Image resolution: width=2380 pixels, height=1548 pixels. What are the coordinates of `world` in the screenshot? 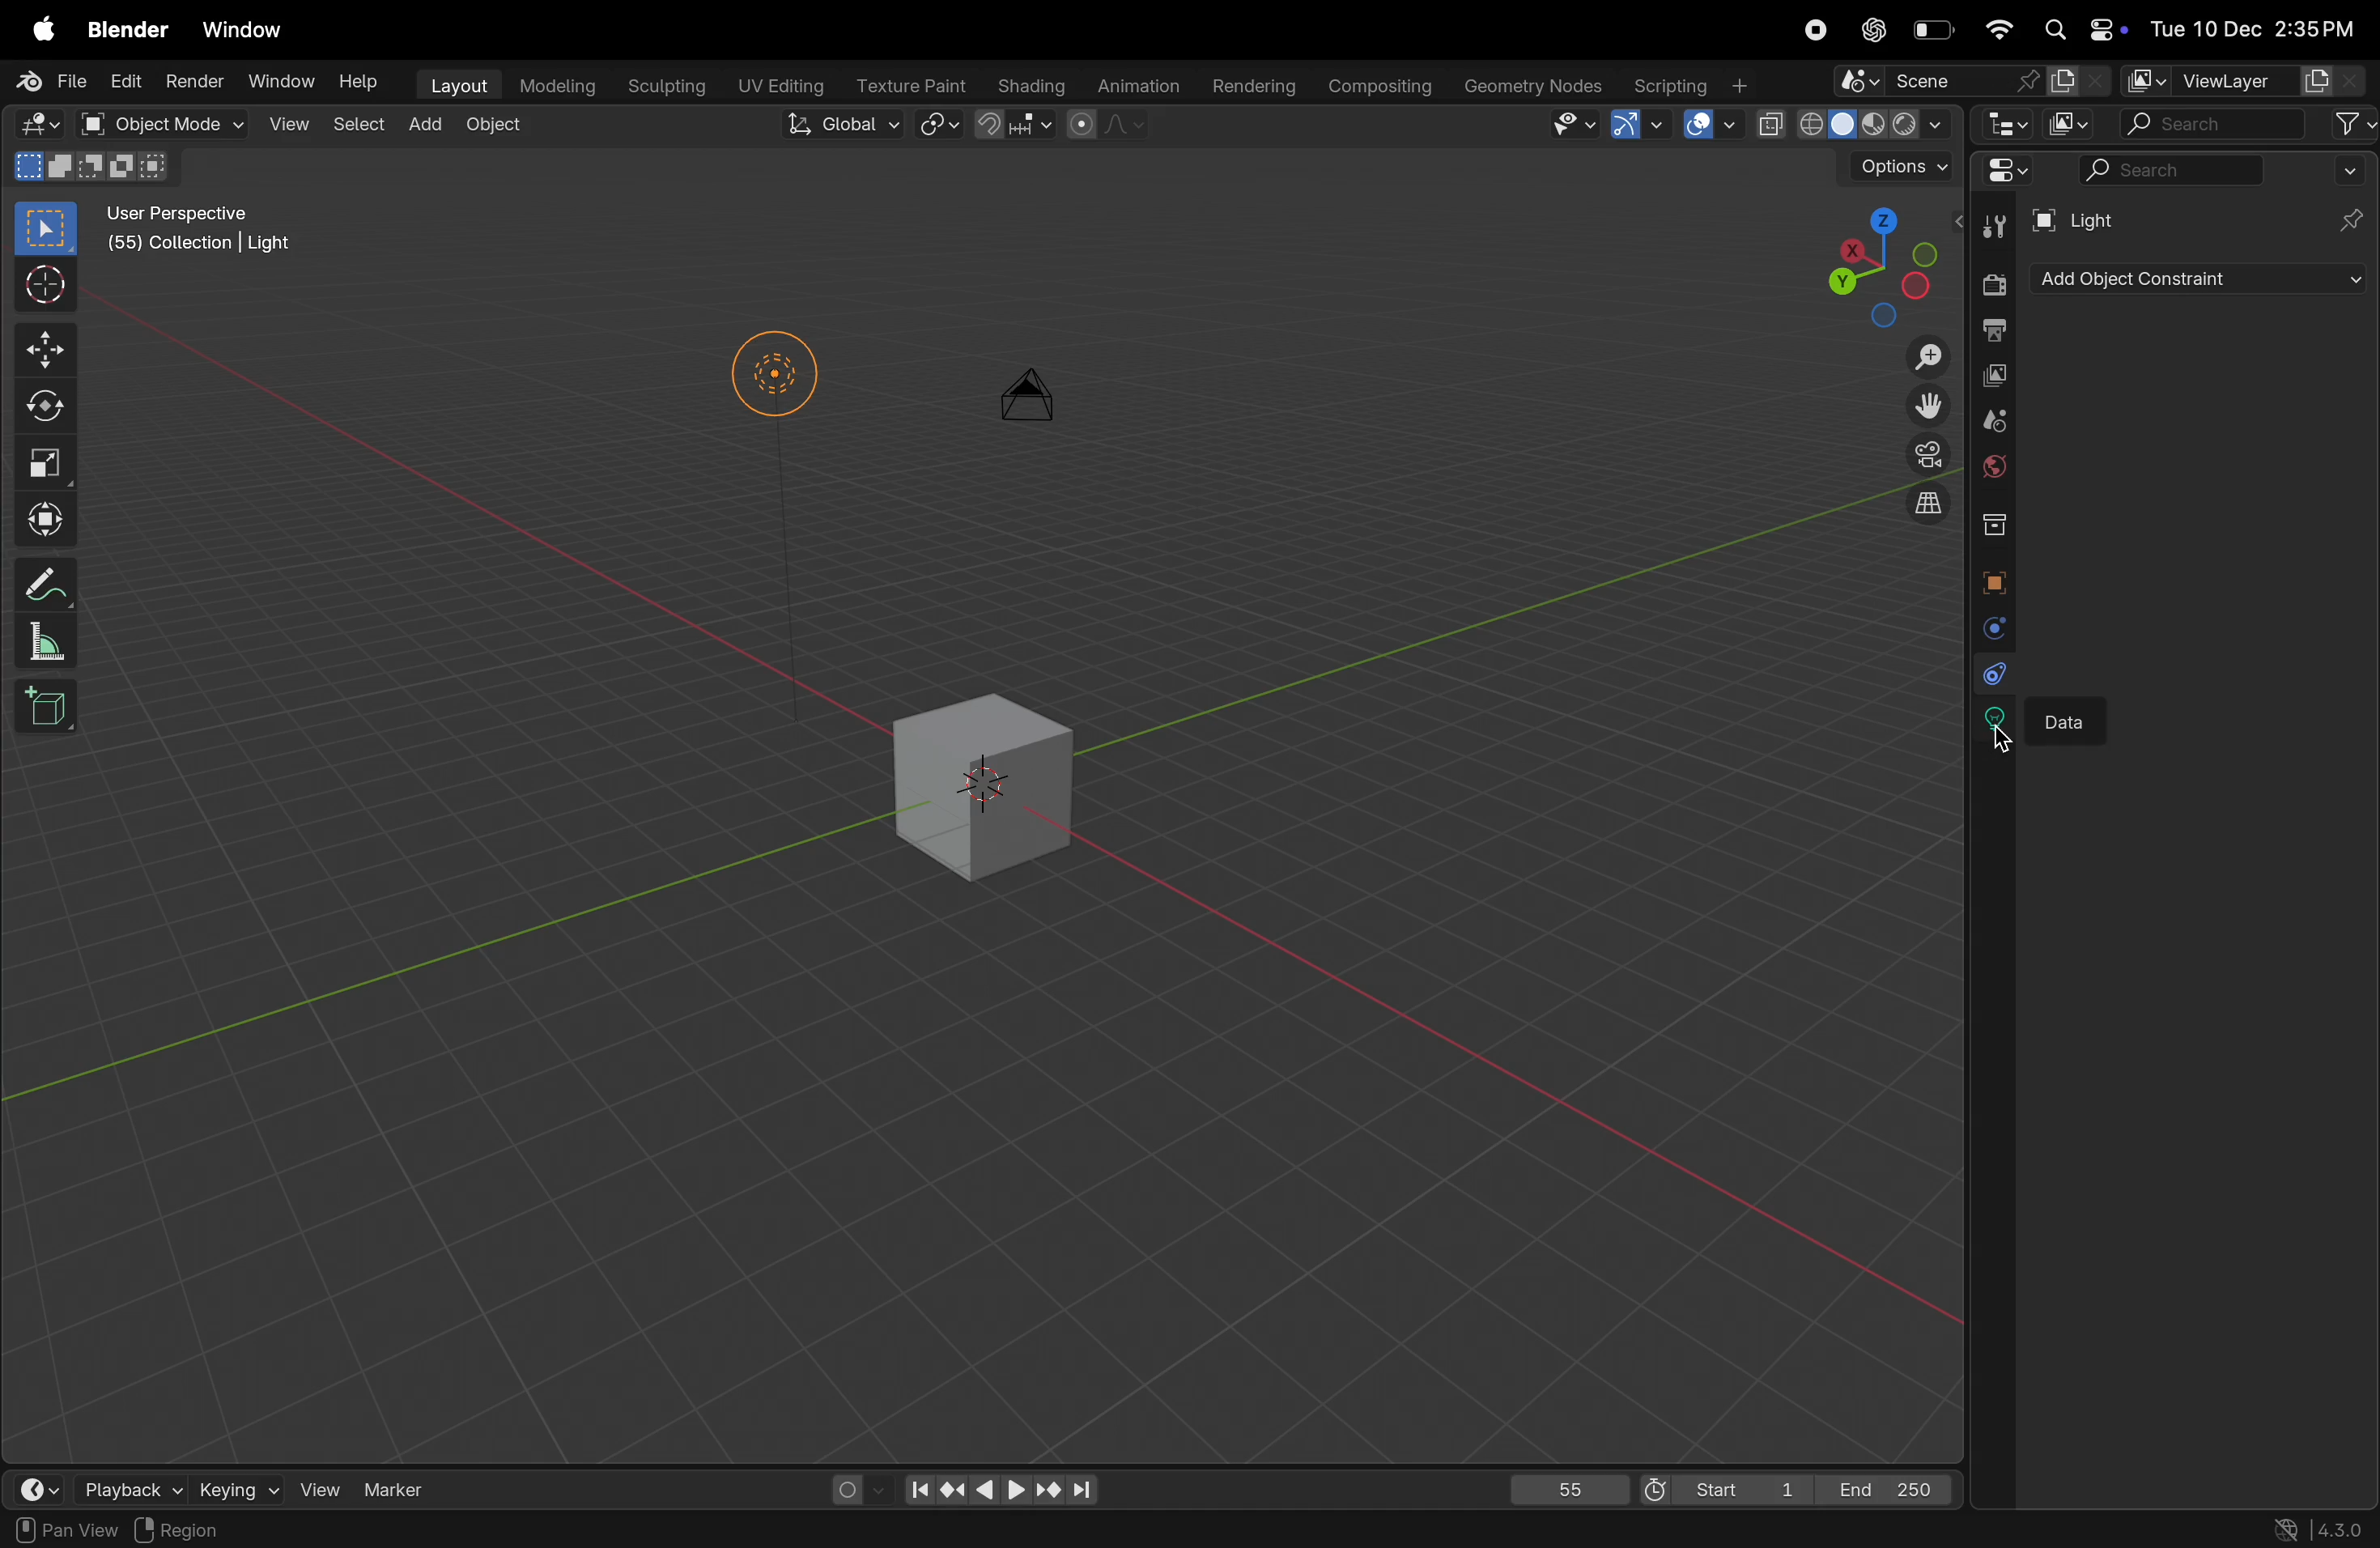 It's located at (1995, 469).